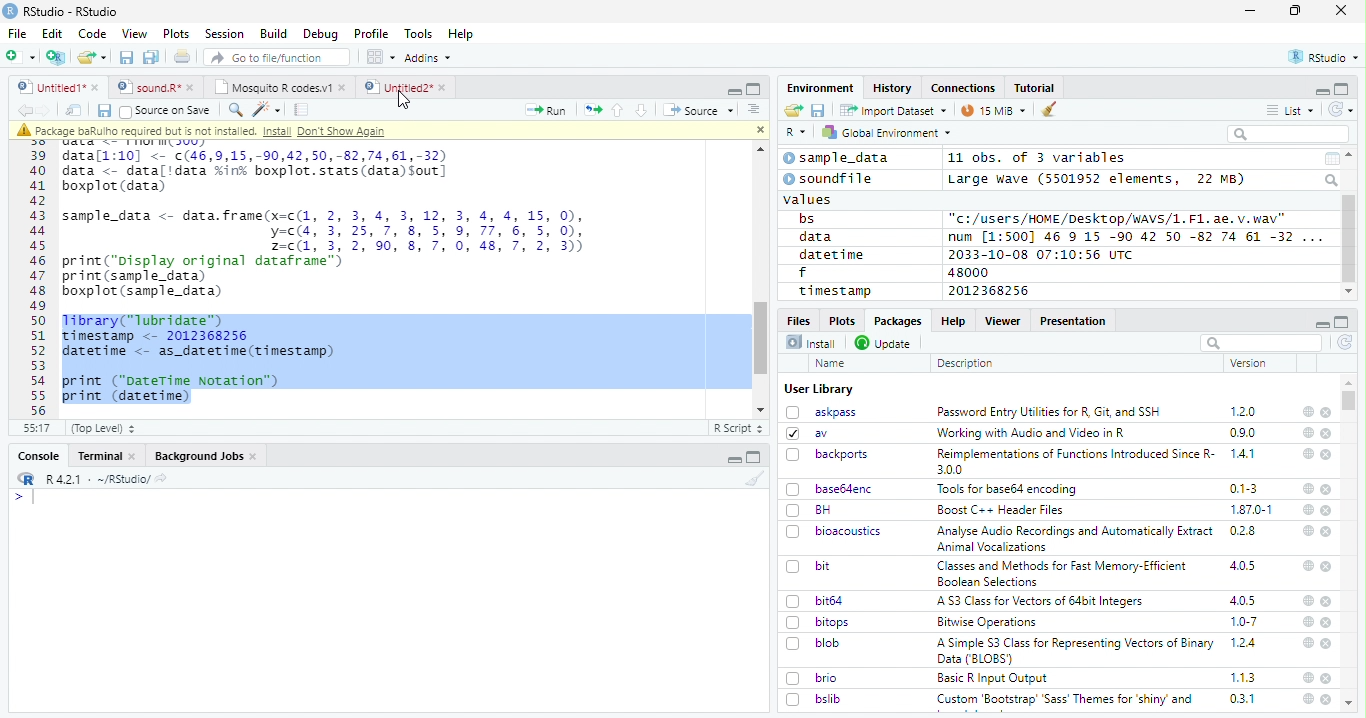 This screenshot has width=1366, height=718. Describe the element at coordinates (1328, 532) in the screenshot. I see `close` at that location.